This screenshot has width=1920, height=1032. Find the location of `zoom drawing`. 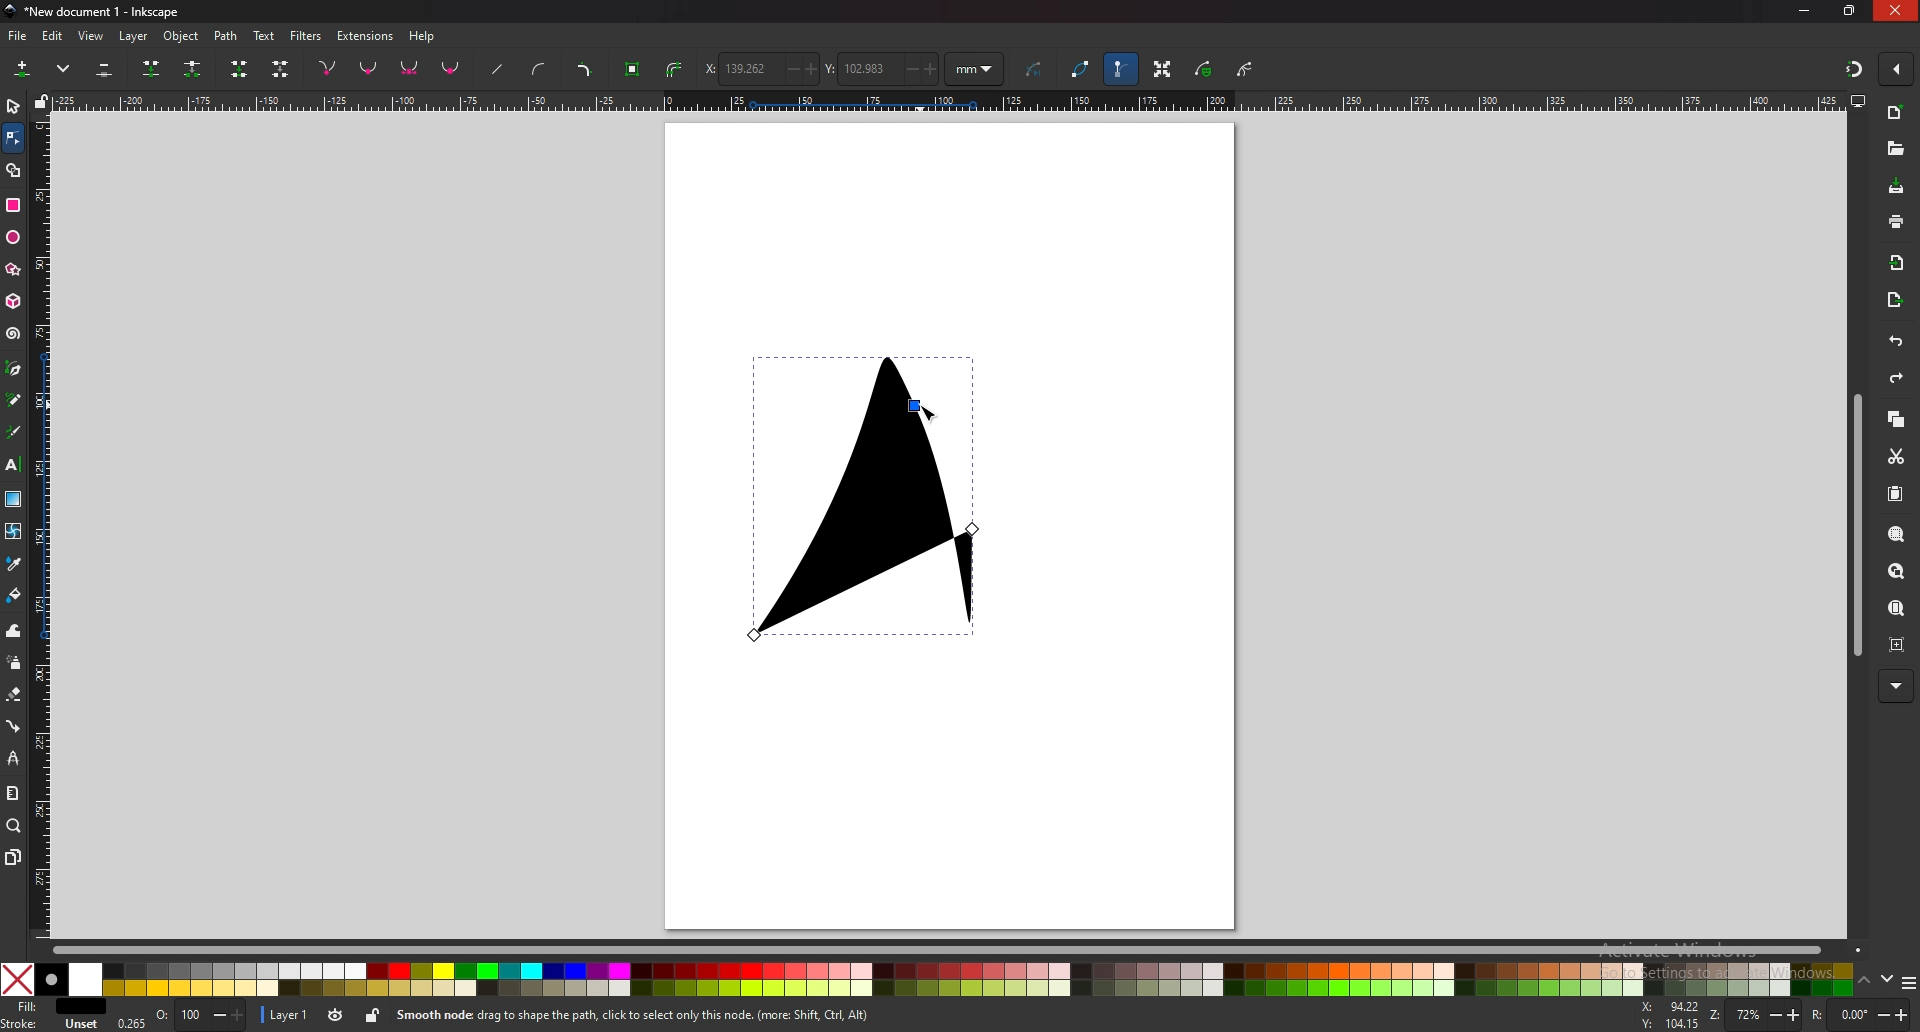

zoom drawing is located at coordinates (1898, 572).